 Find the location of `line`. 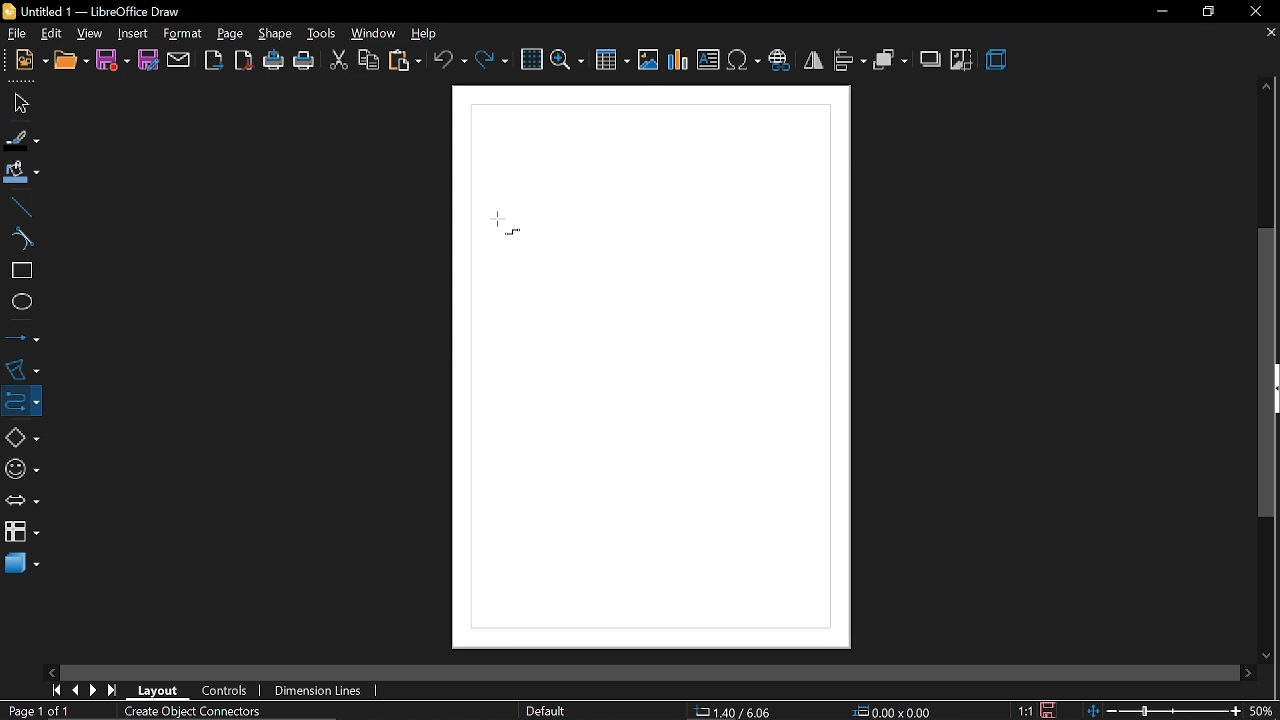

line is located at coordinates (18, 205).